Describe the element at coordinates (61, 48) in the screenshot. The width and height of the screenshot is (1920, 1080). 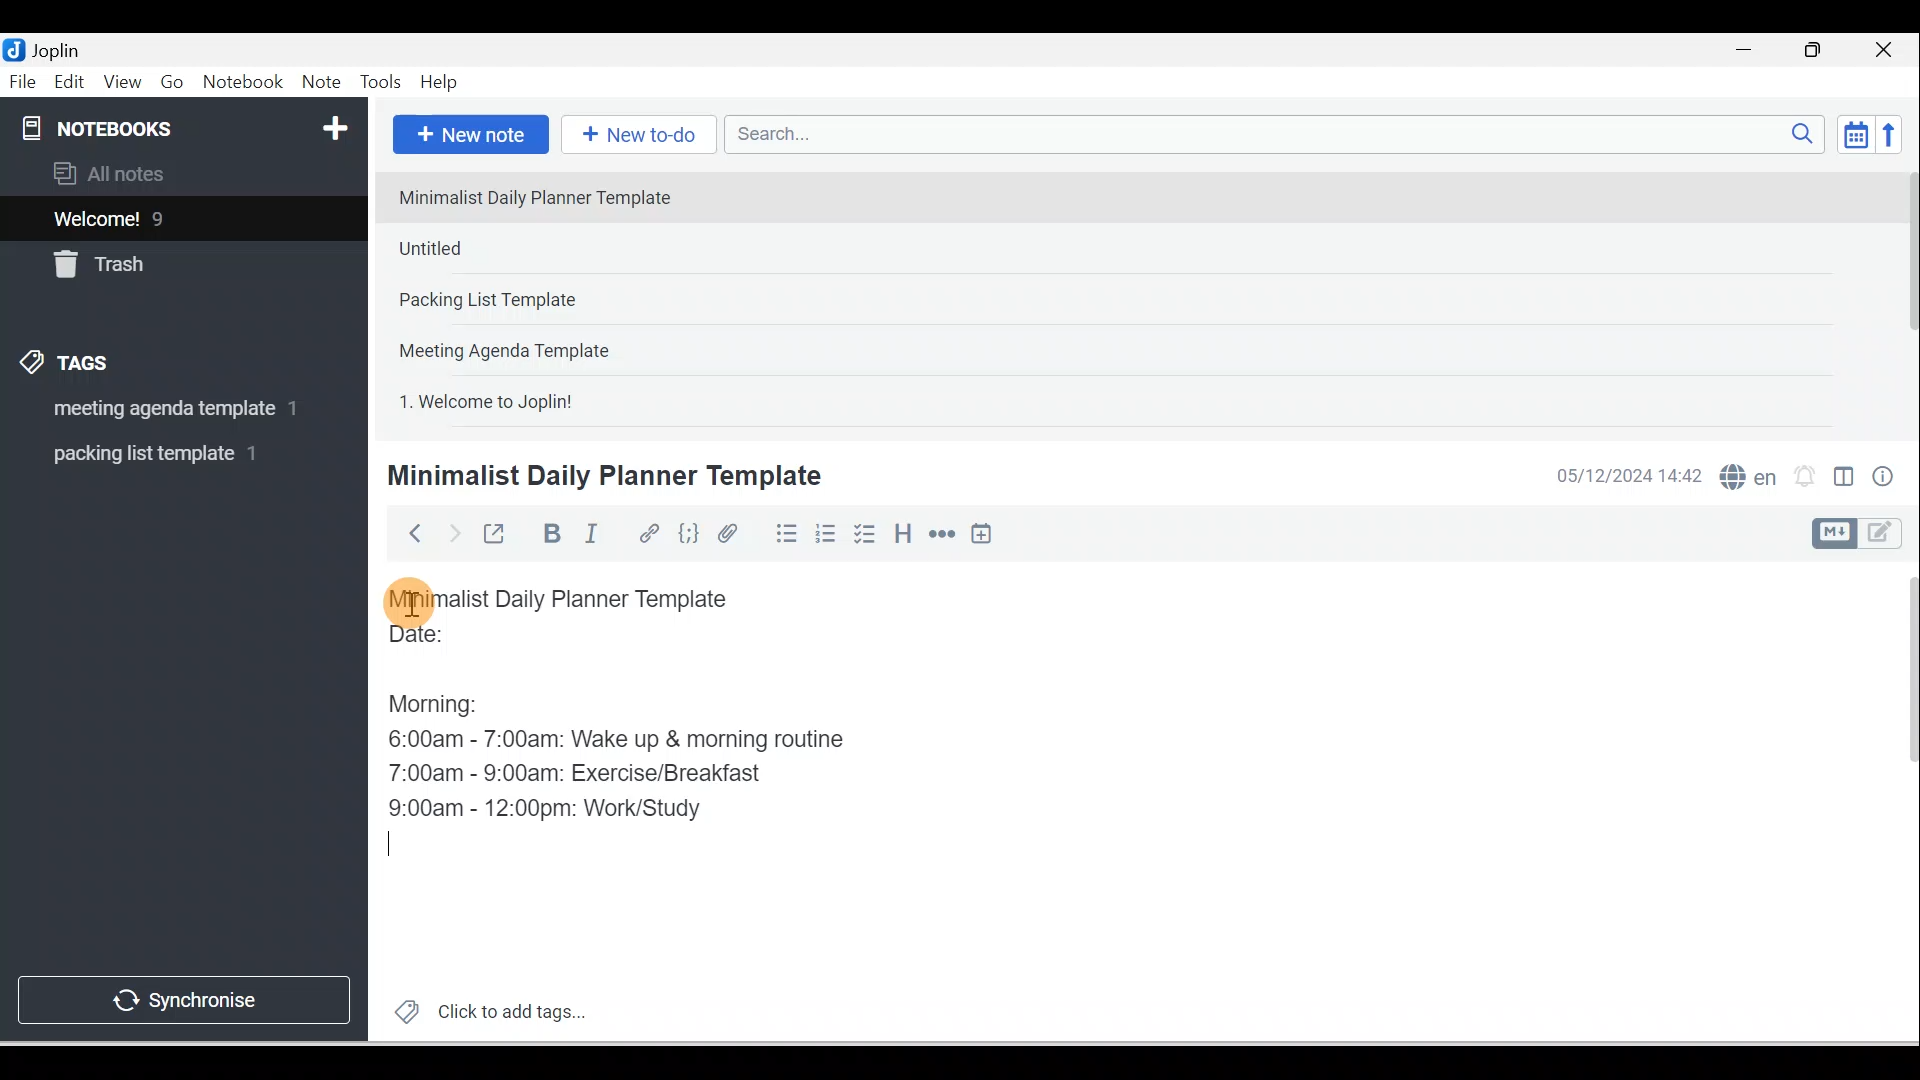
I see `Joplin` at that location.